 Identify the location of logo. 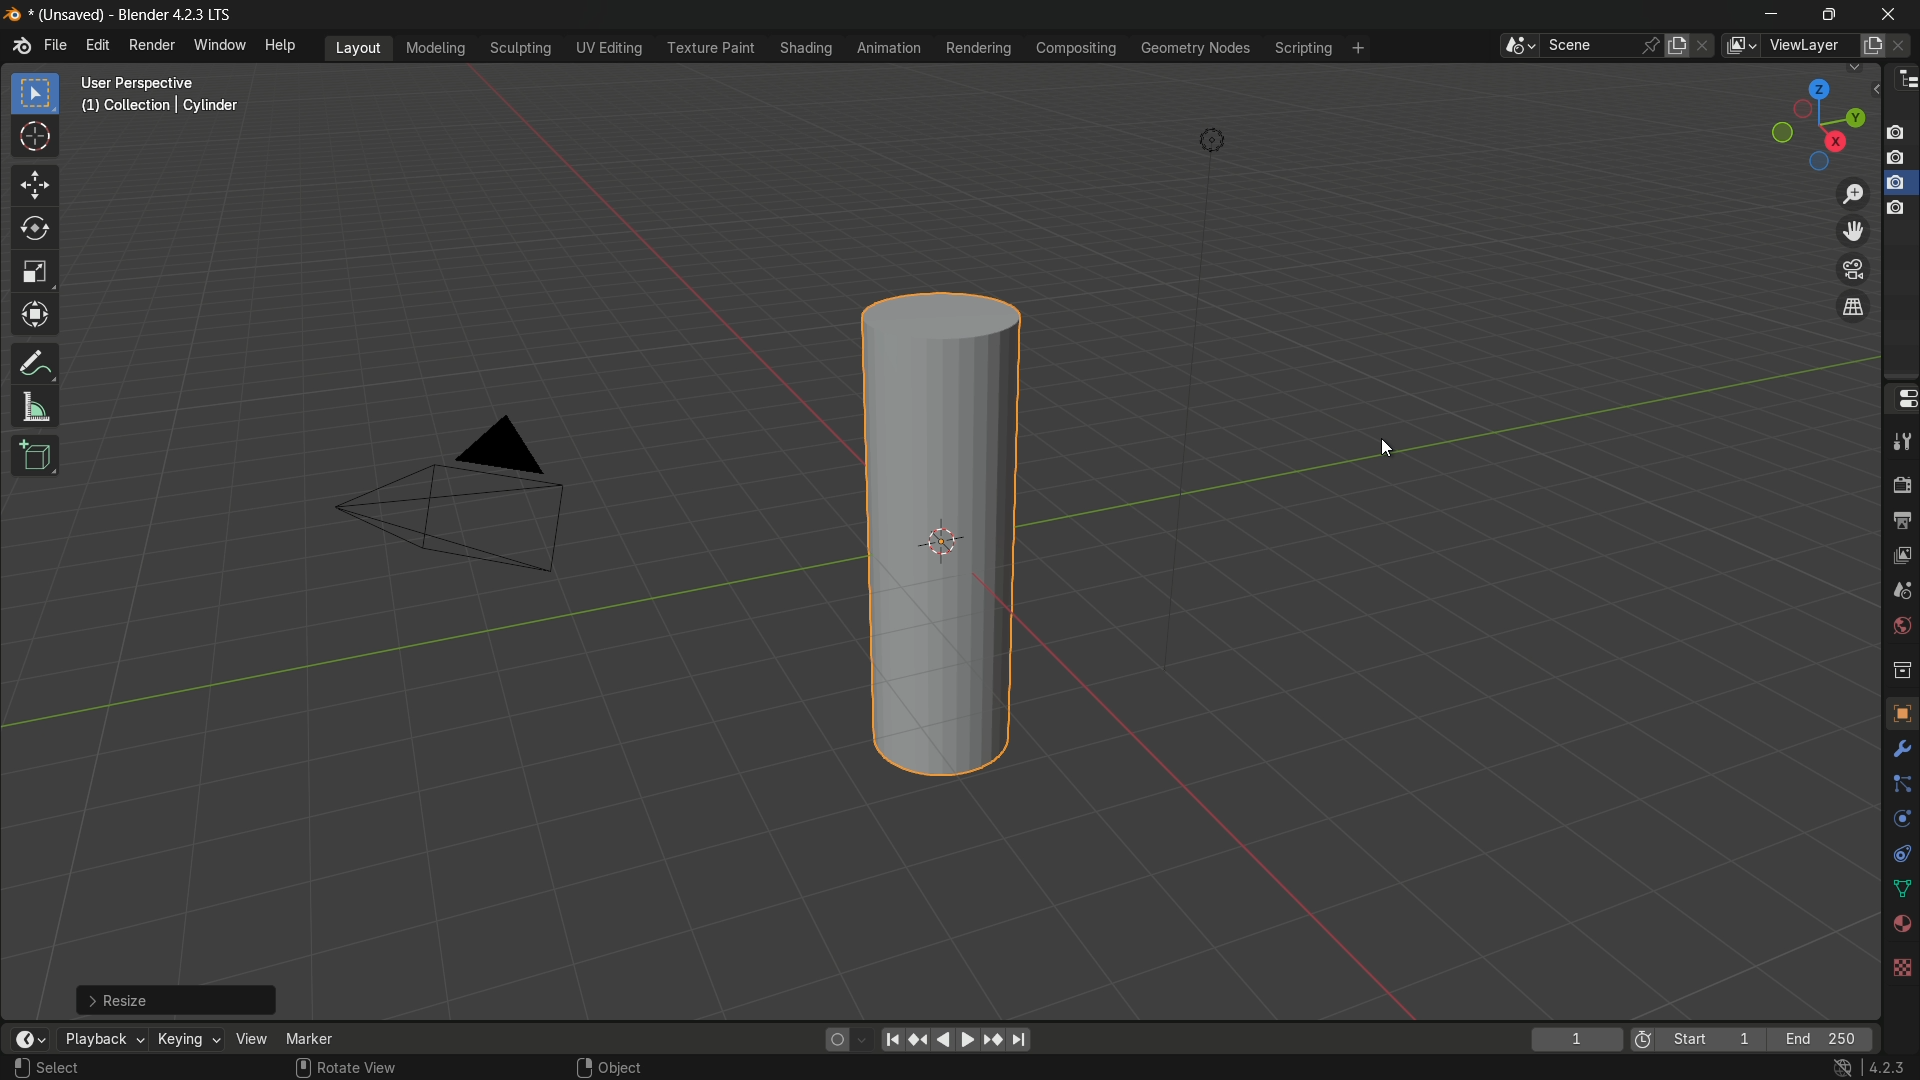
(15, 15).